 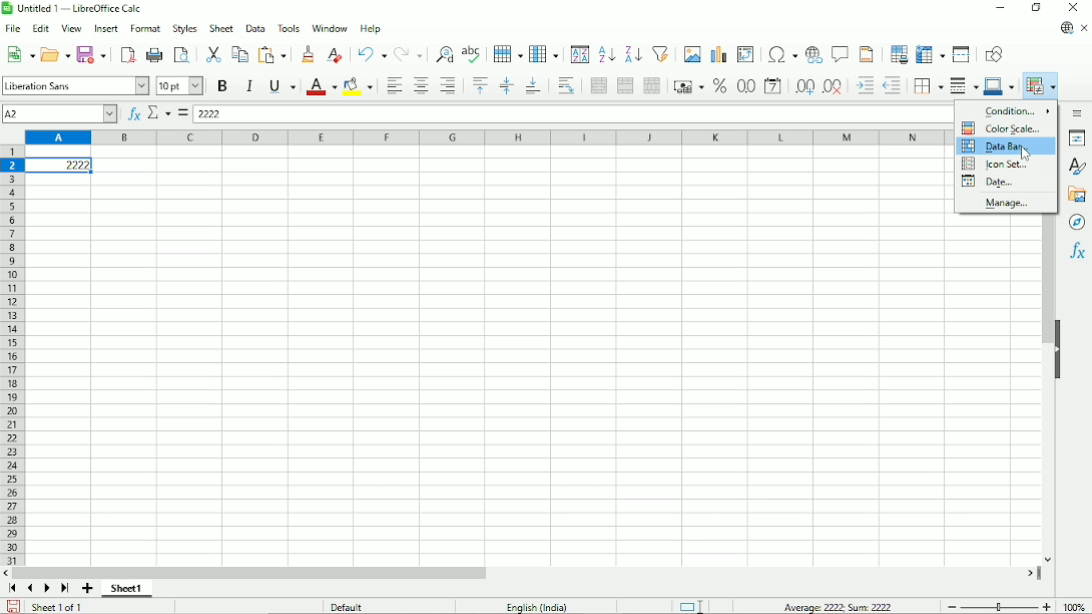 What do you see at coordinates (717, 53) in the screenshot?
I see `Insert chart` at bounding box center [717, 53].